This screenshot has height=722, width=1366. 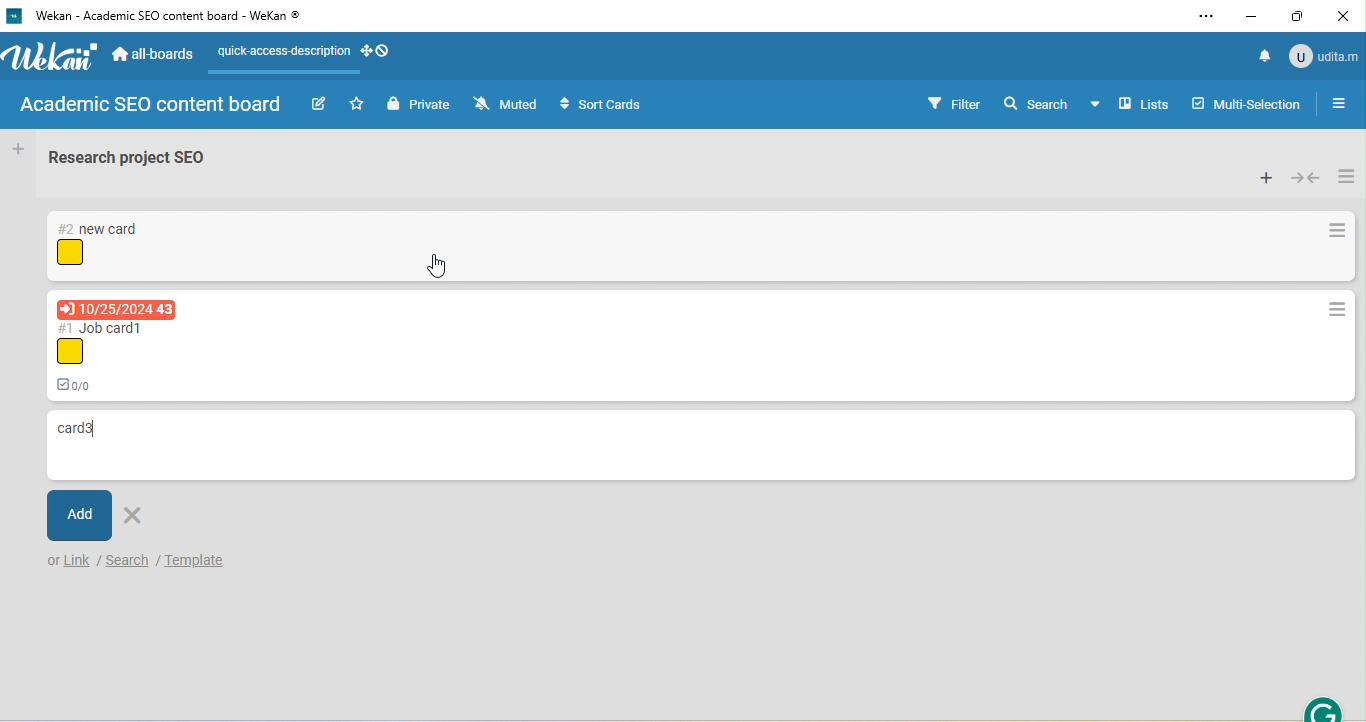 I want to click on quick access description, so click(x=280, y=53).